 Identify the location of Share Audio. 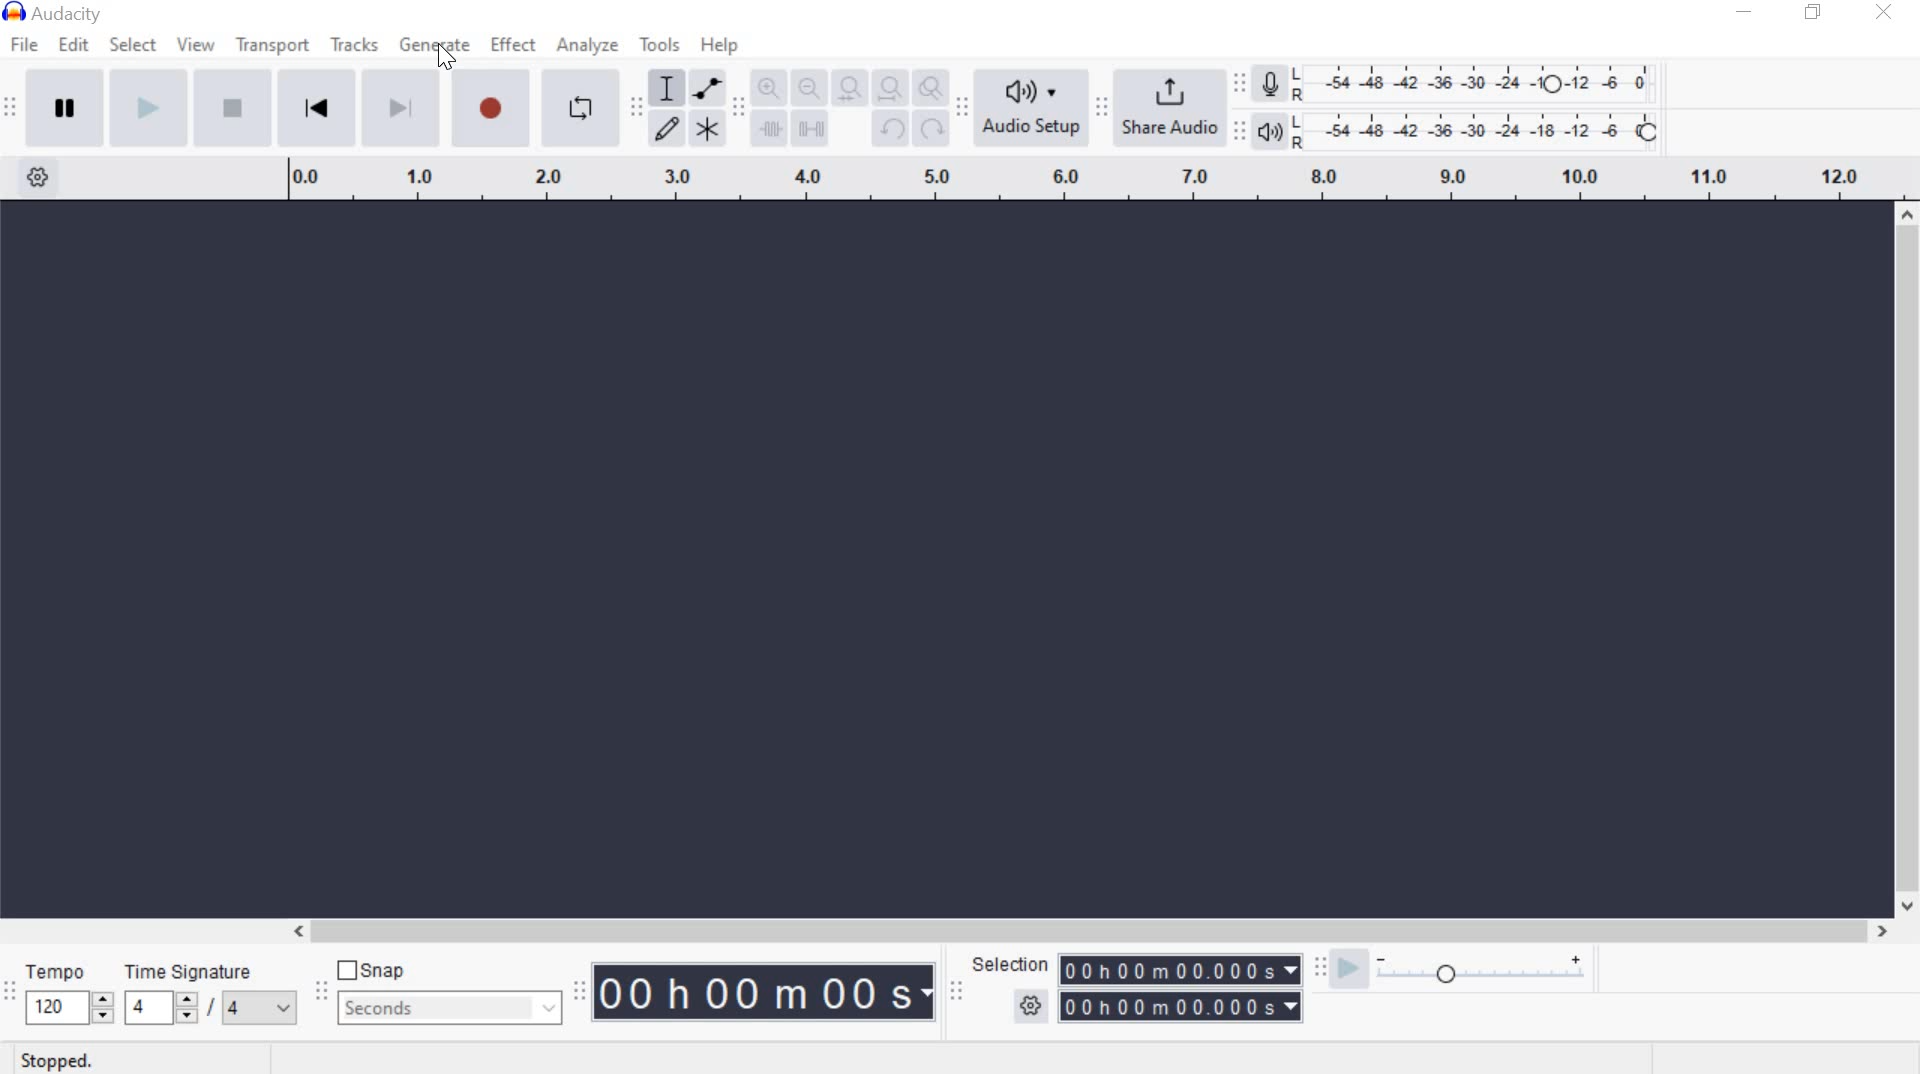
(1166, 104).